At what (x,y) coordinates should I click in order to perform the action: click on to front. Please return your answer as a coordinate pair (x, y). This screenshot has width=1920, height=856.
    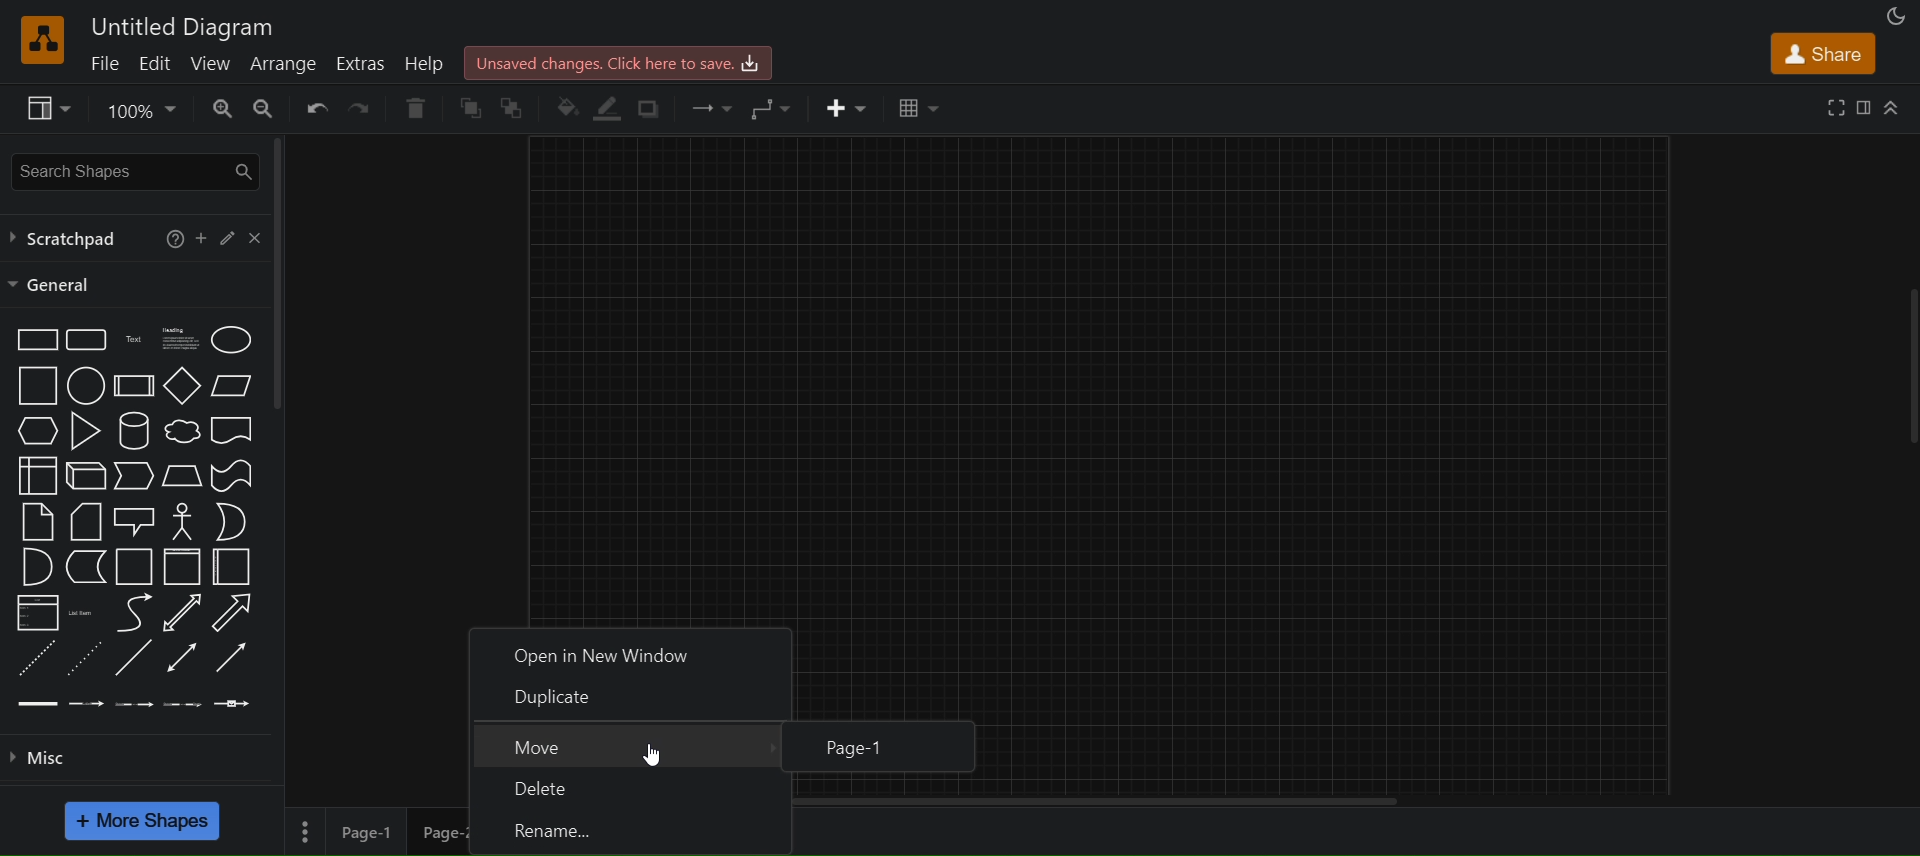
    Looking at the image, I should click on (471, 108).